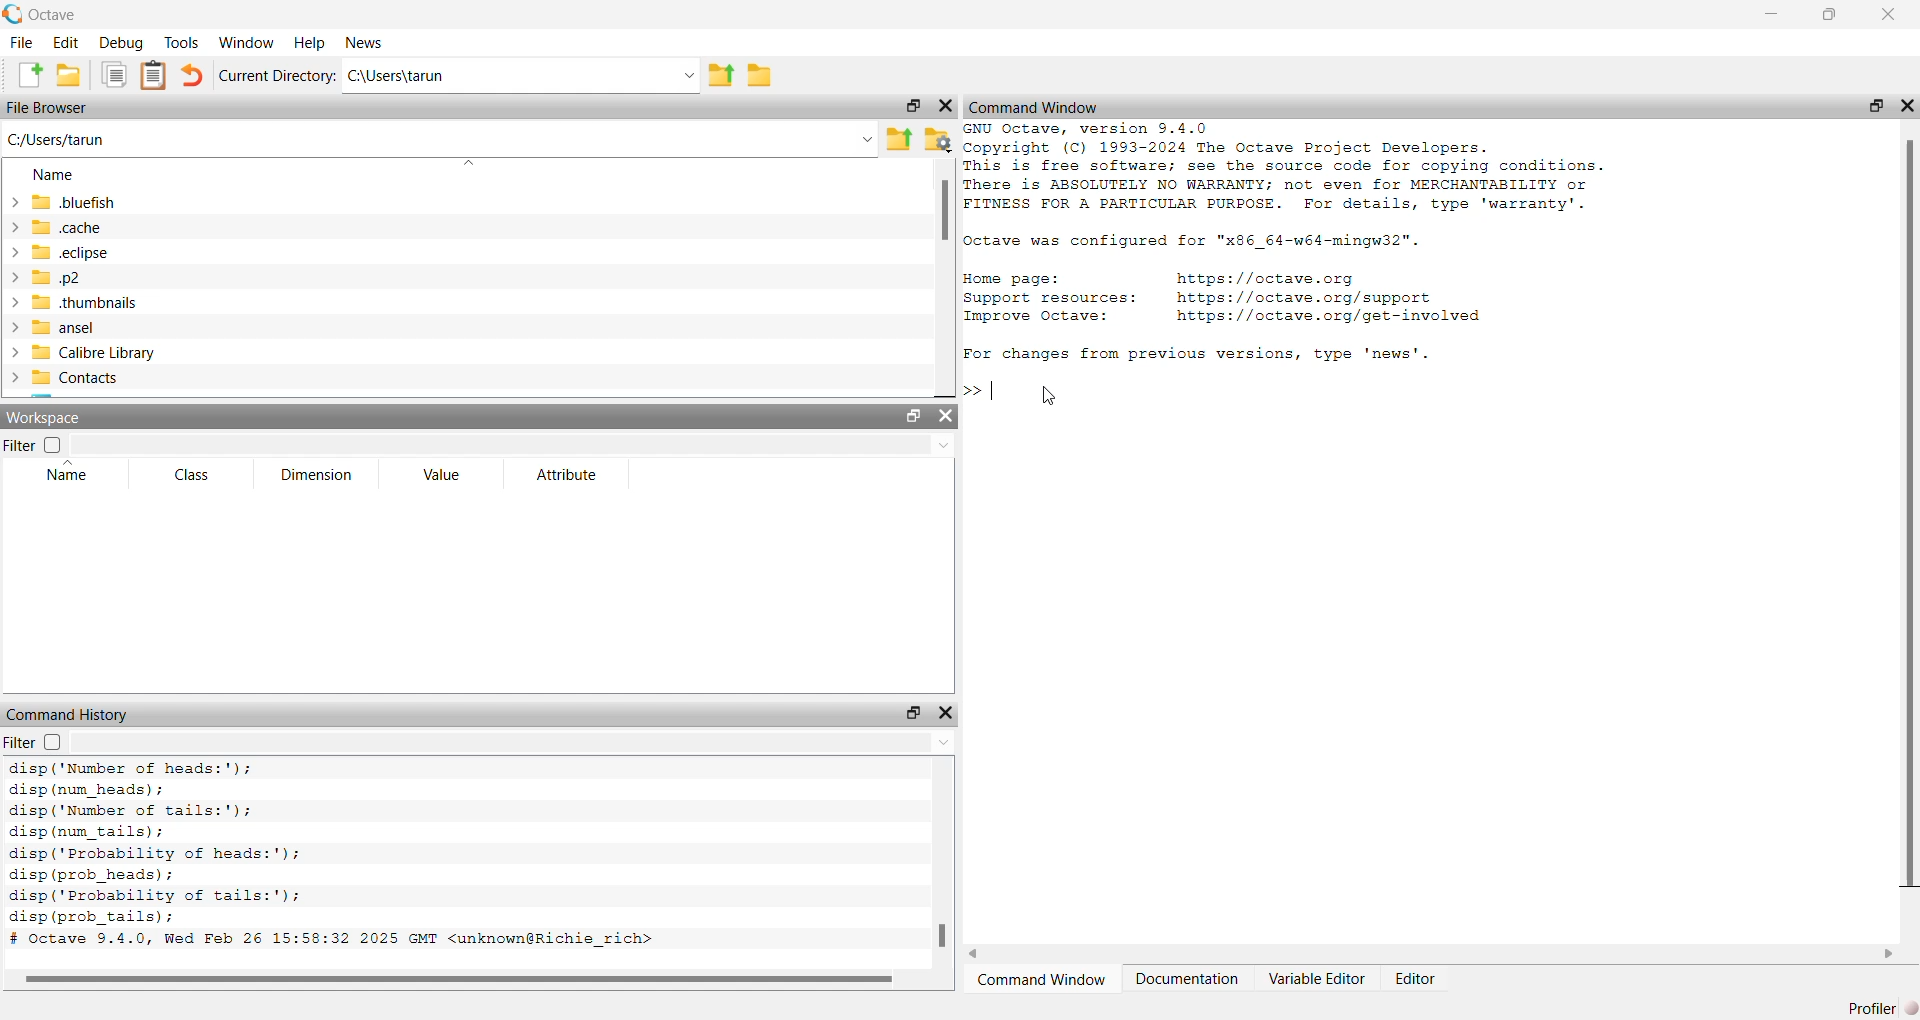  I want to click on Browse your files, so click(938, 138).